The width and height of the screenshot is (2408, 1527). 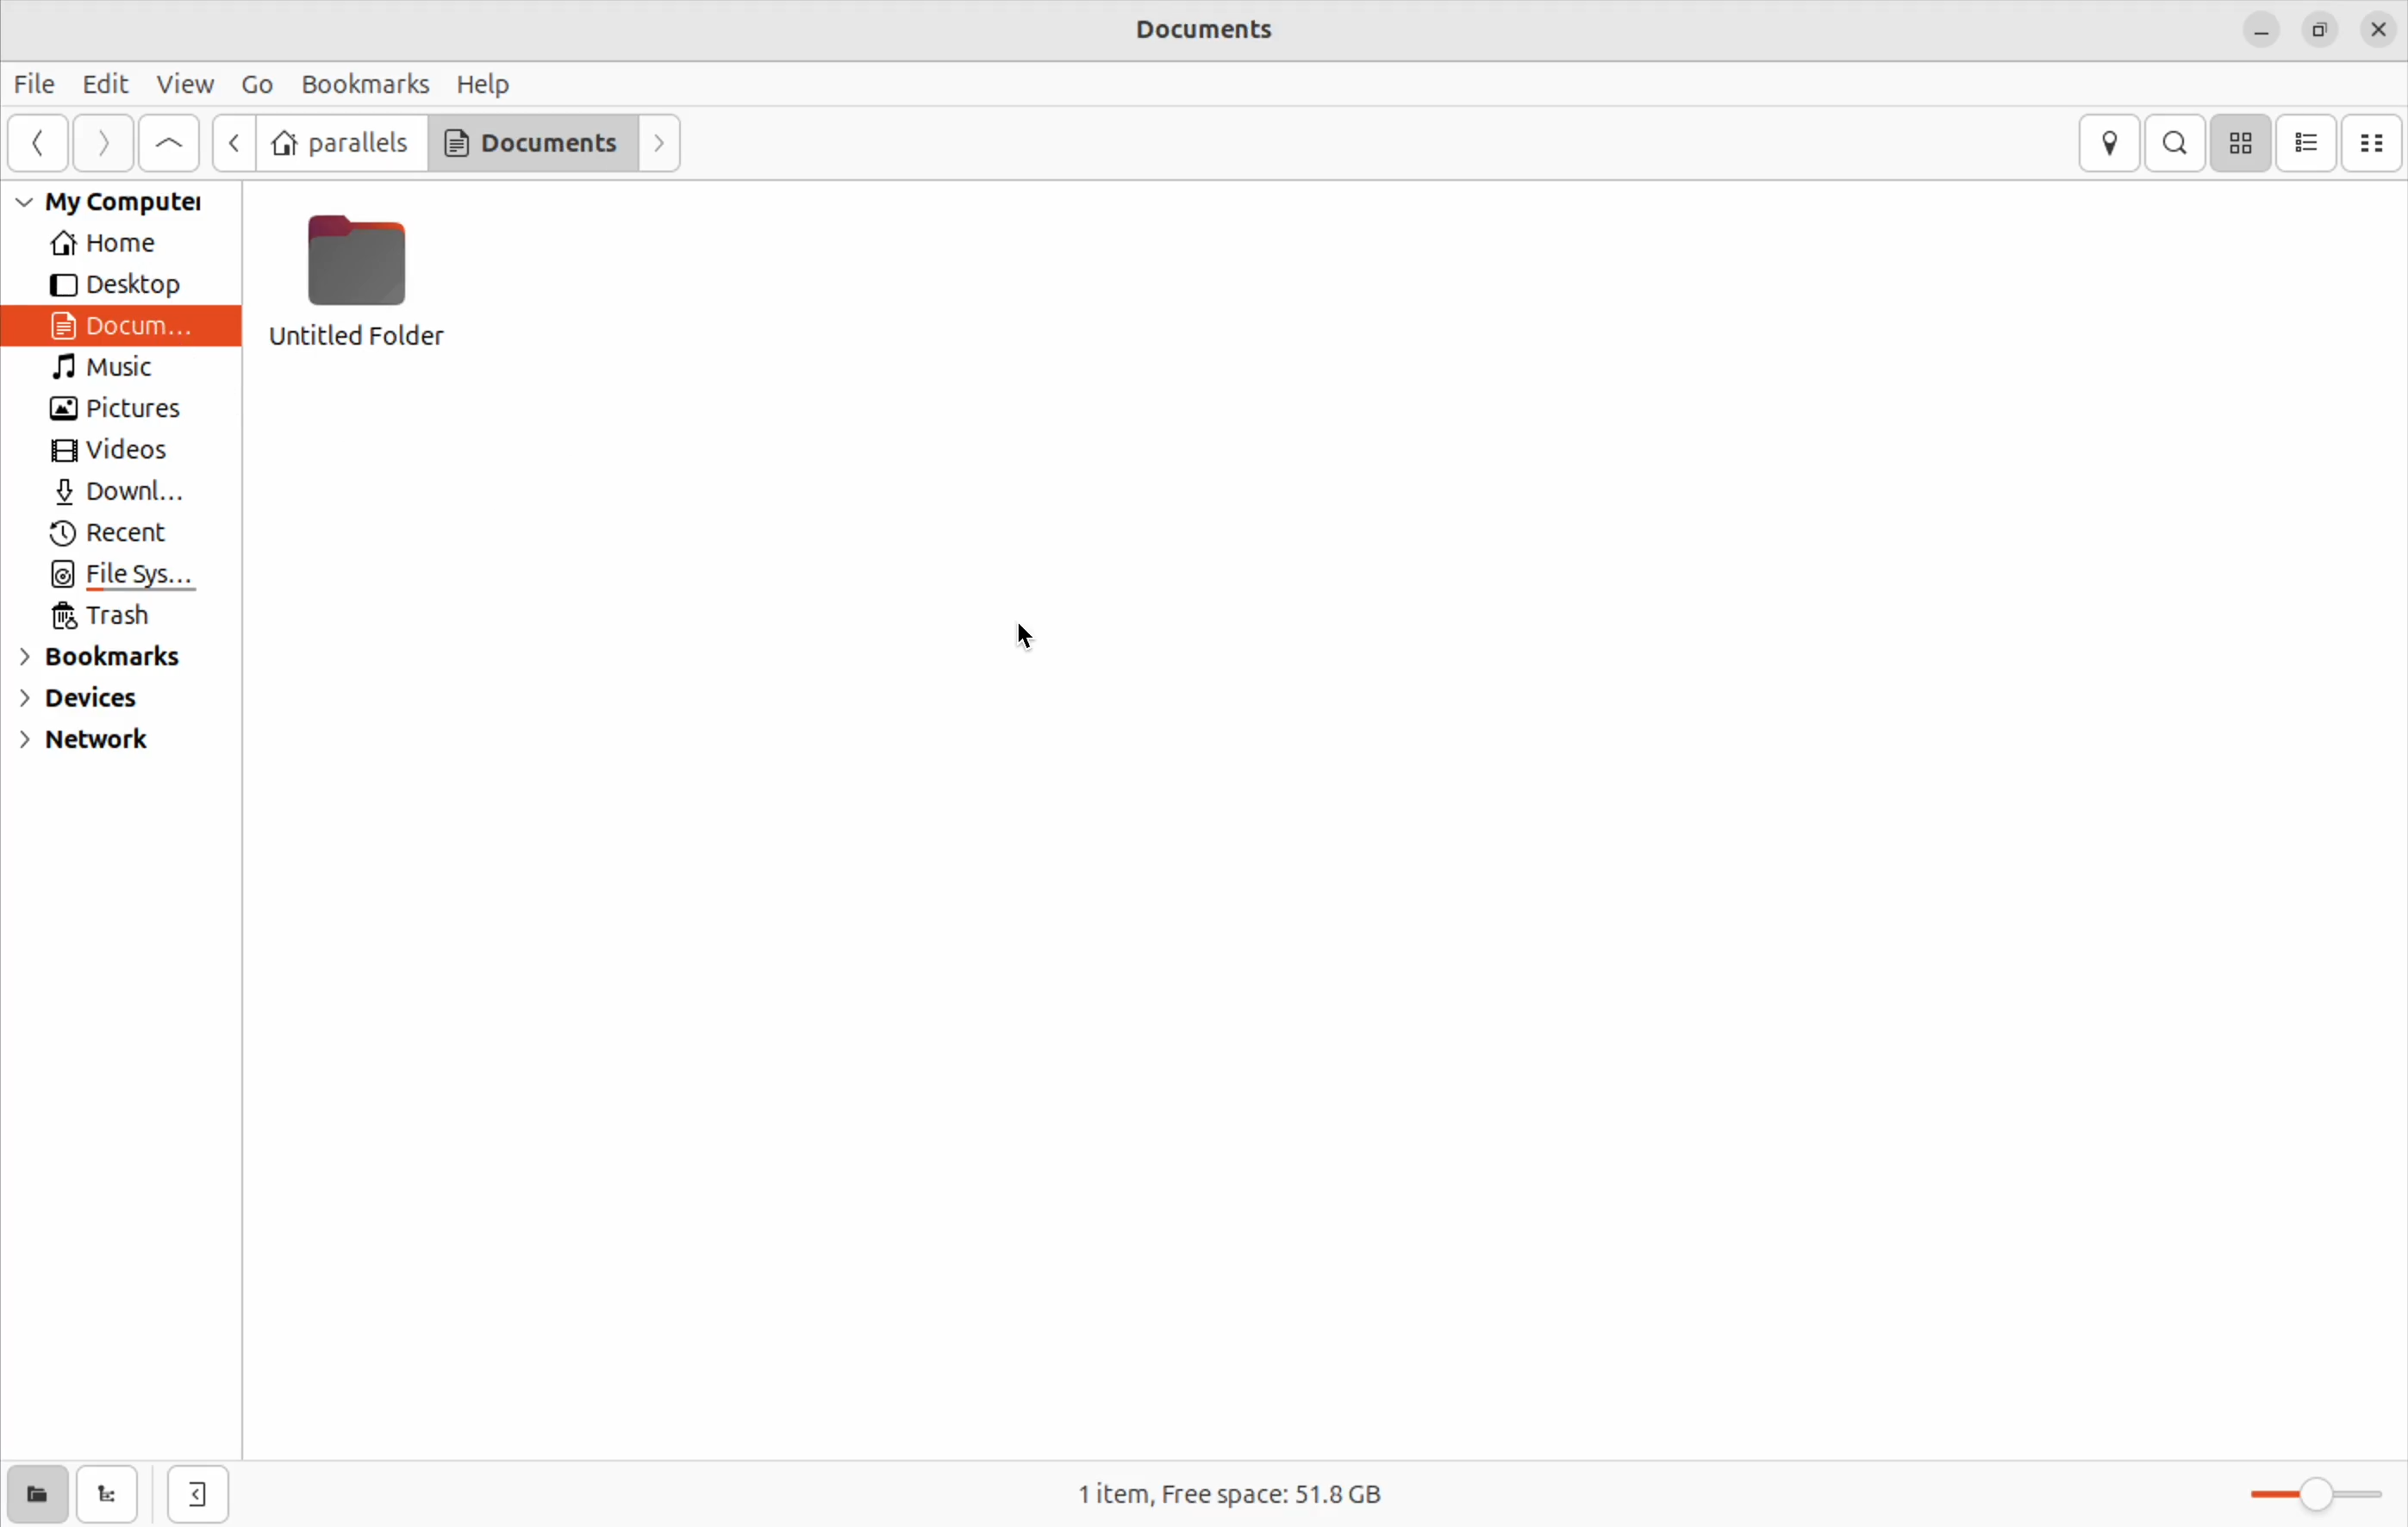 What do you see at coordinates (92, 740) in the screenshot?
I see `network` at bounding box center [92, 740].